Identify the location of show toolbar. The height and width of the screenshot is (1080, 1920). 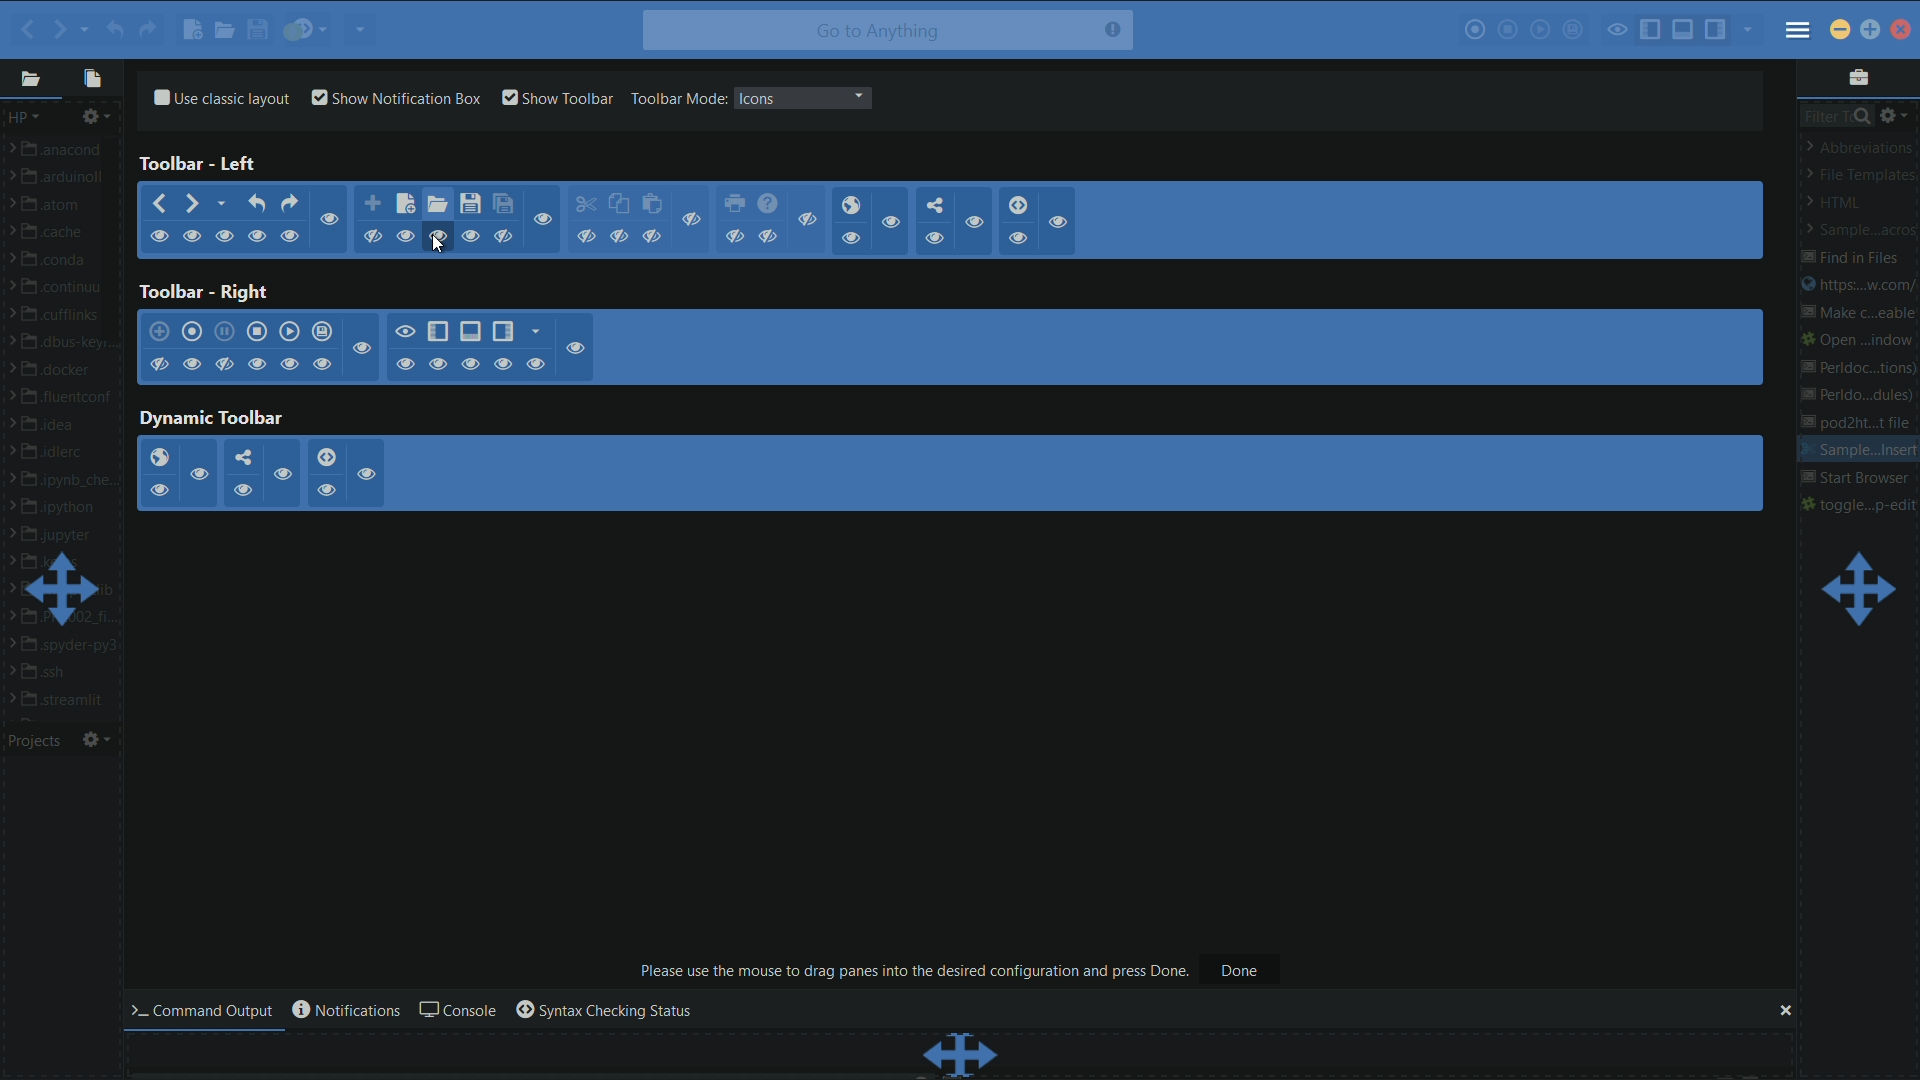
(558, 98).